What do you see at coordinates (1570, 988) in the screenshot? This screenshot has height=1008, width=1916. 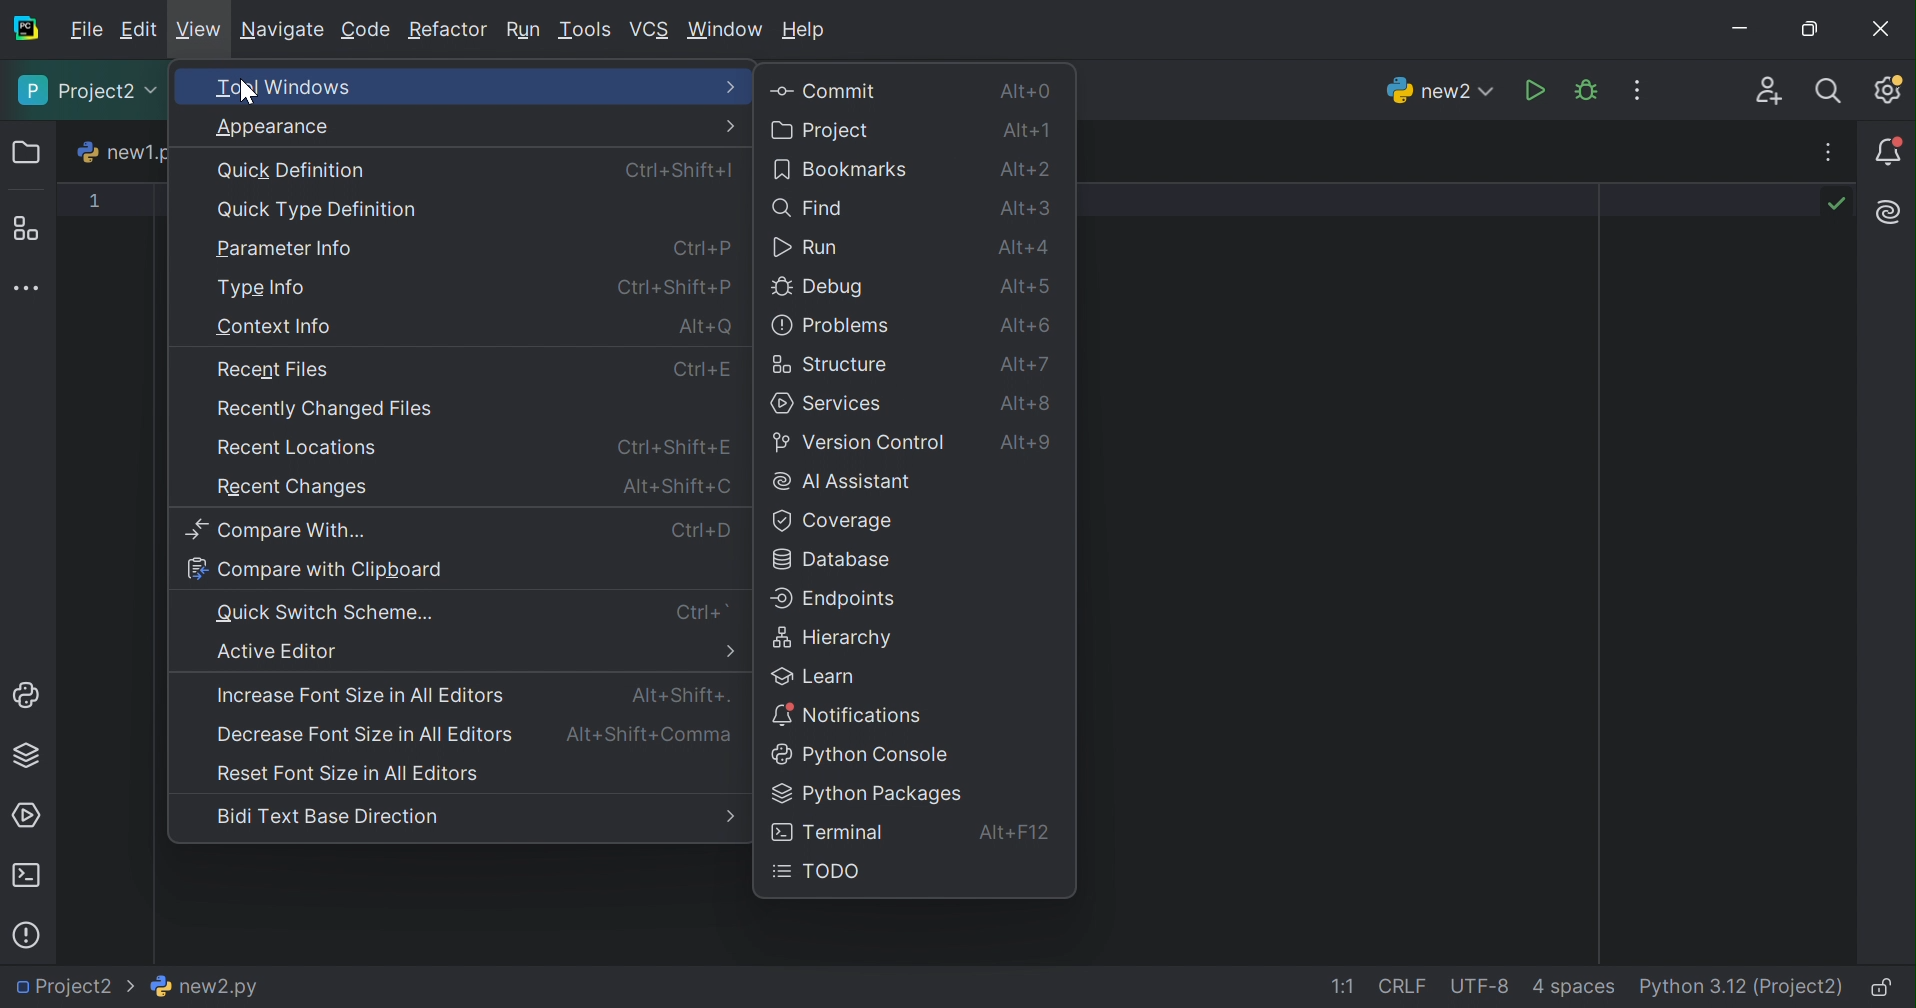 I see `4 spaces` at bounding box center [1570, 988].